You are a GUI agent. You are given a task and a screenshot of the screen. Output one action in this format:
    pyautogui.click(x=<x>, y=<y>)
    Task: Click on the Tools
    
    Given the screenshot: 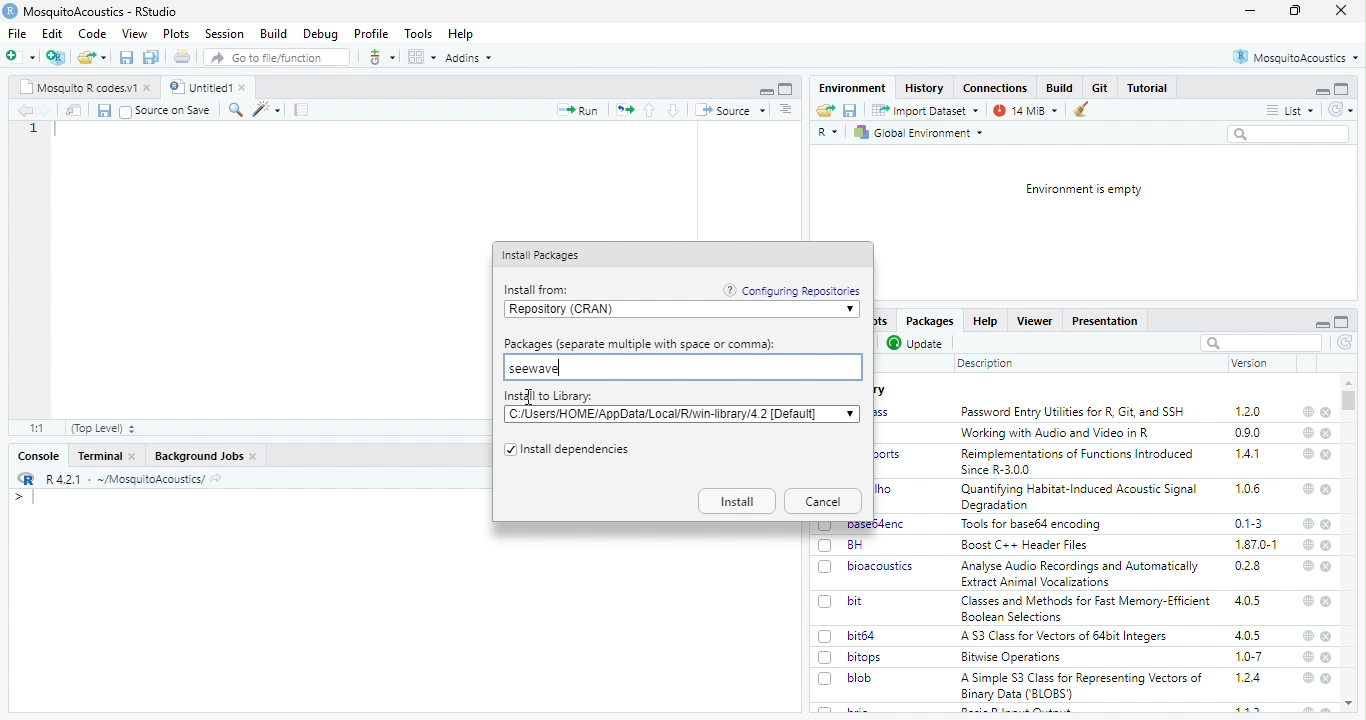 What is the action you would take?
    pyautogui.click(x=419, y=34)
    